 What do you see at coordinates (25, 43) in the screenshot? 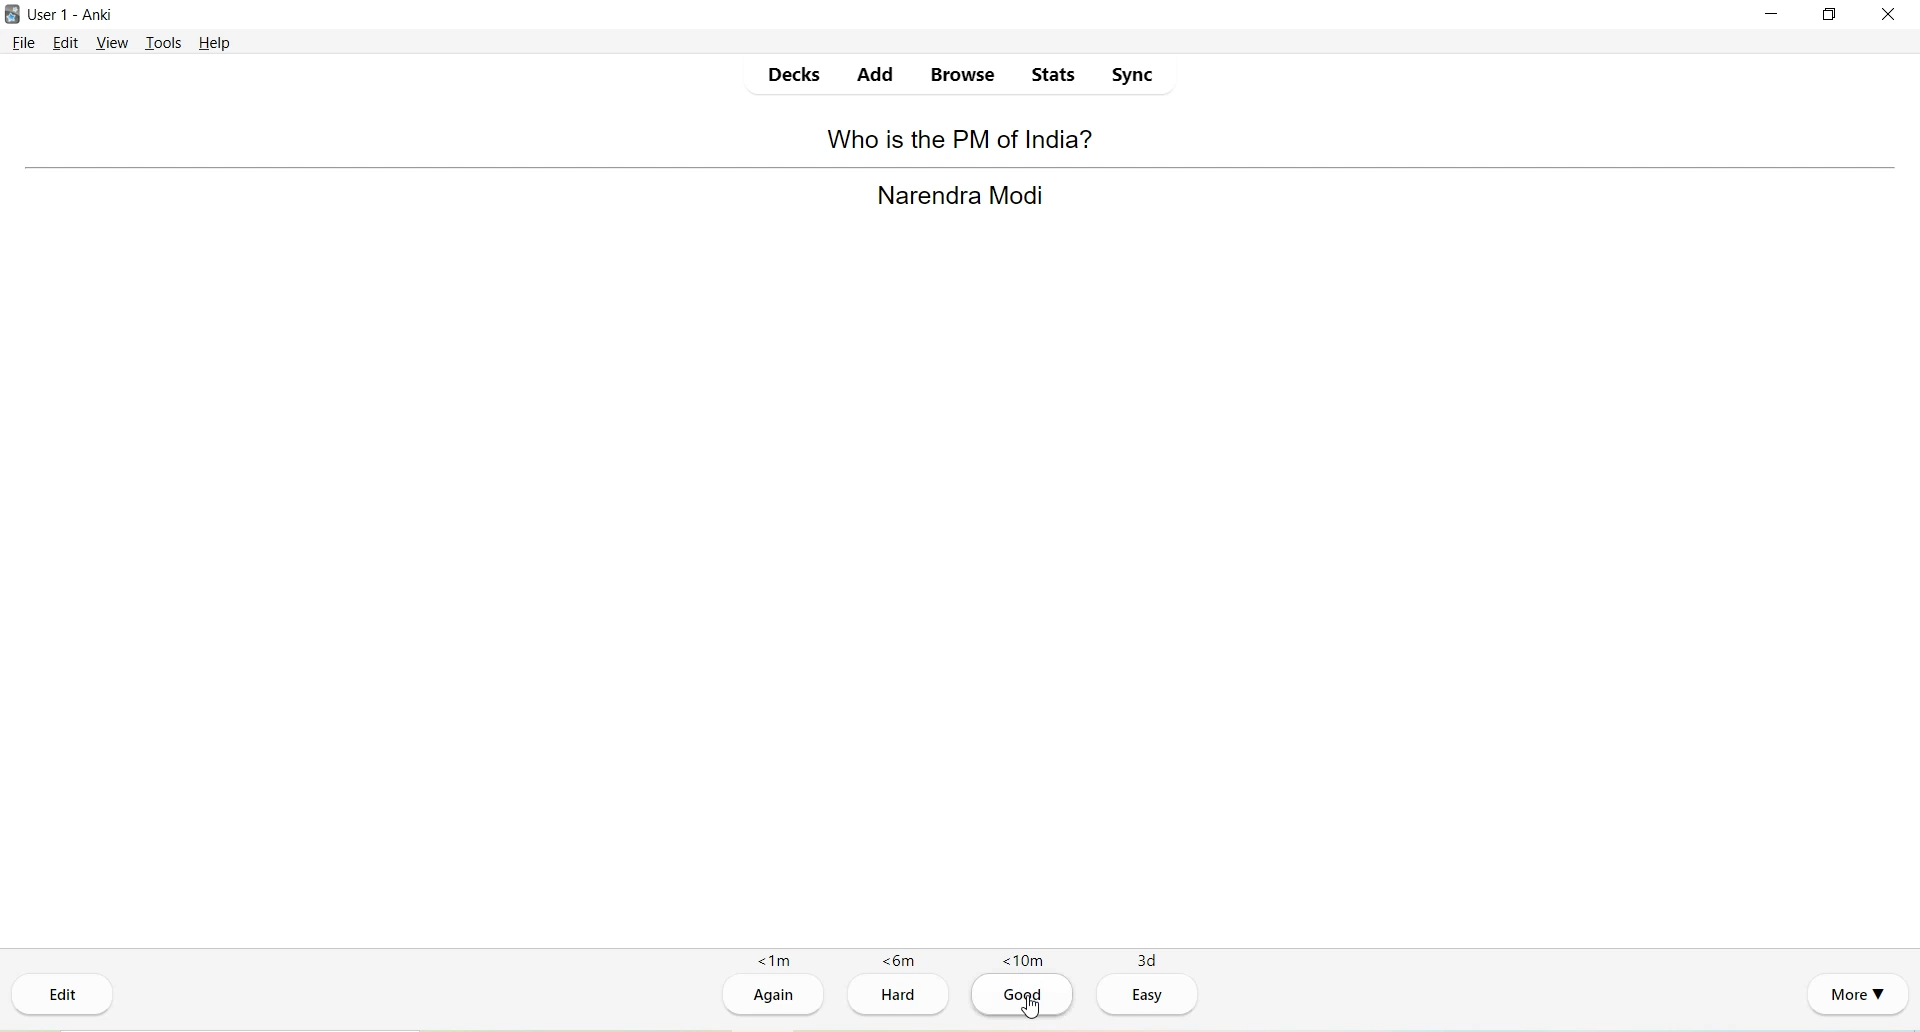
I see `File` at bounding box center [25, 43].